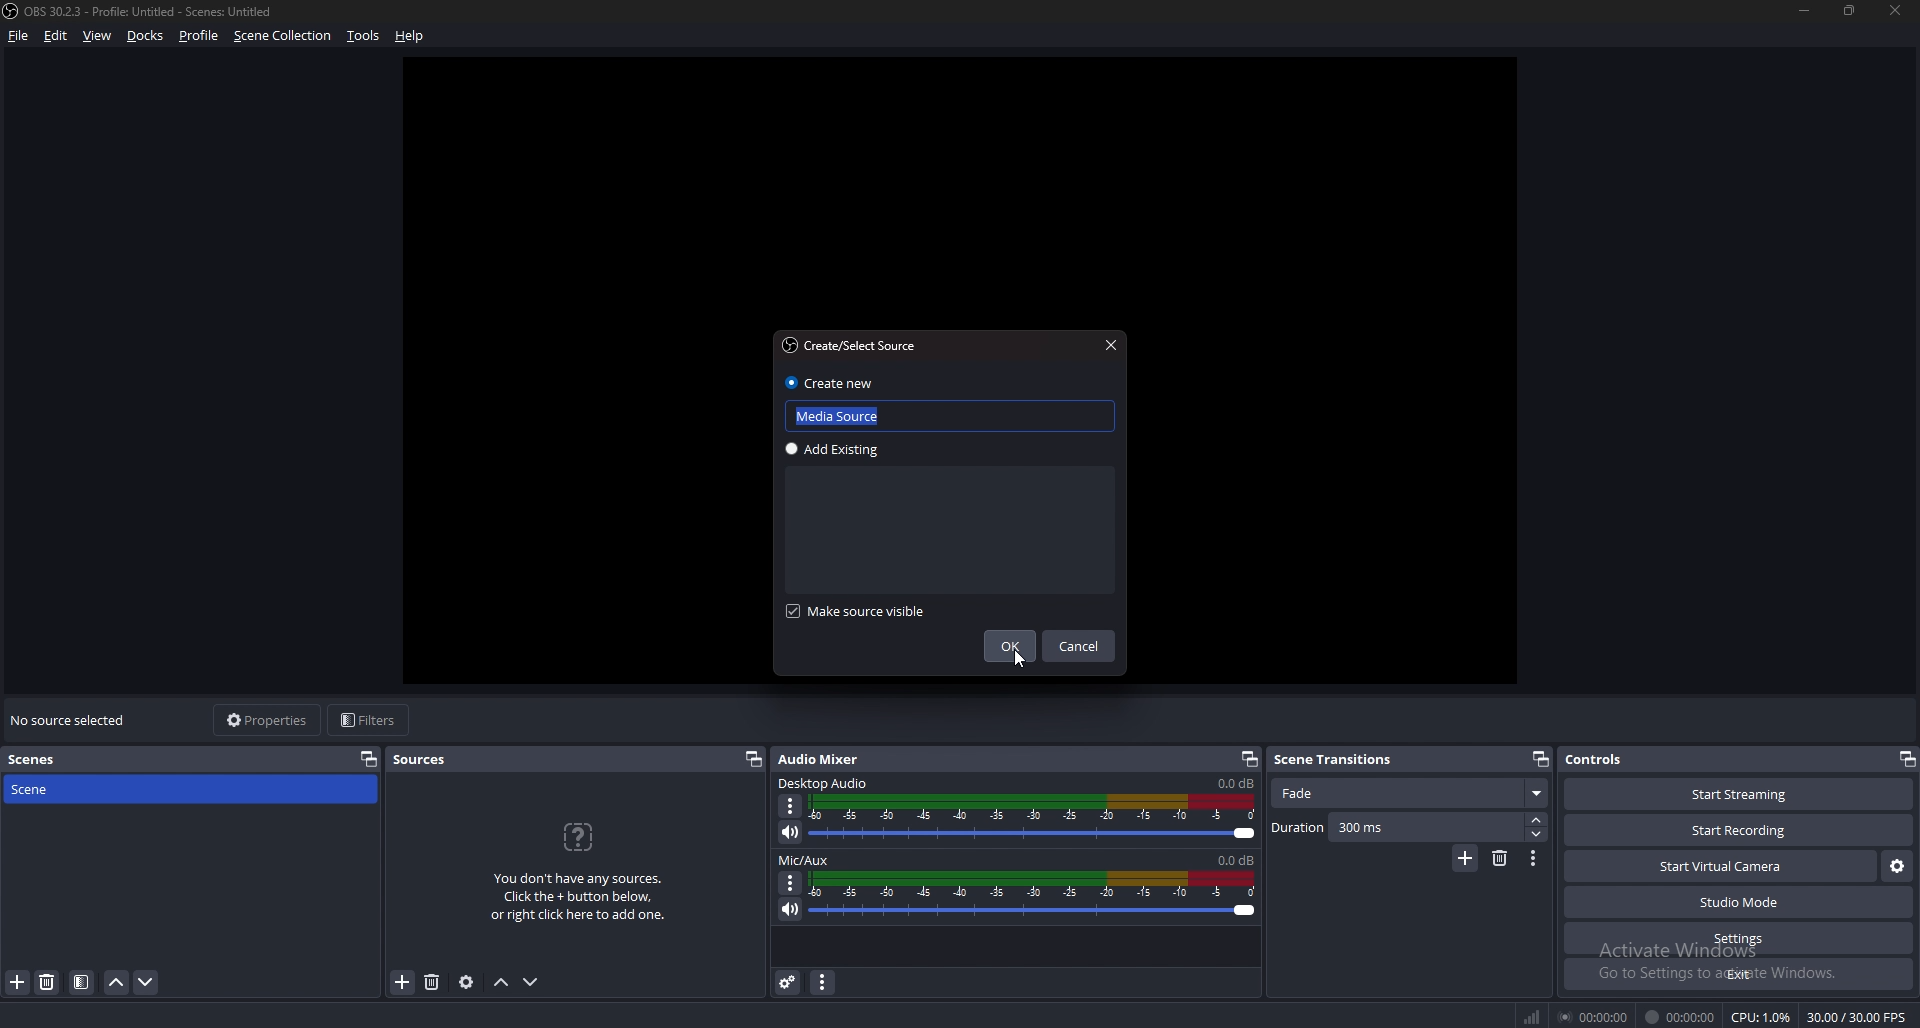 This screenshot has height=1028, width=1920. Describe the element at coordinates (1538, 834) in the screenshot. I see `Decrease duration` at that location.